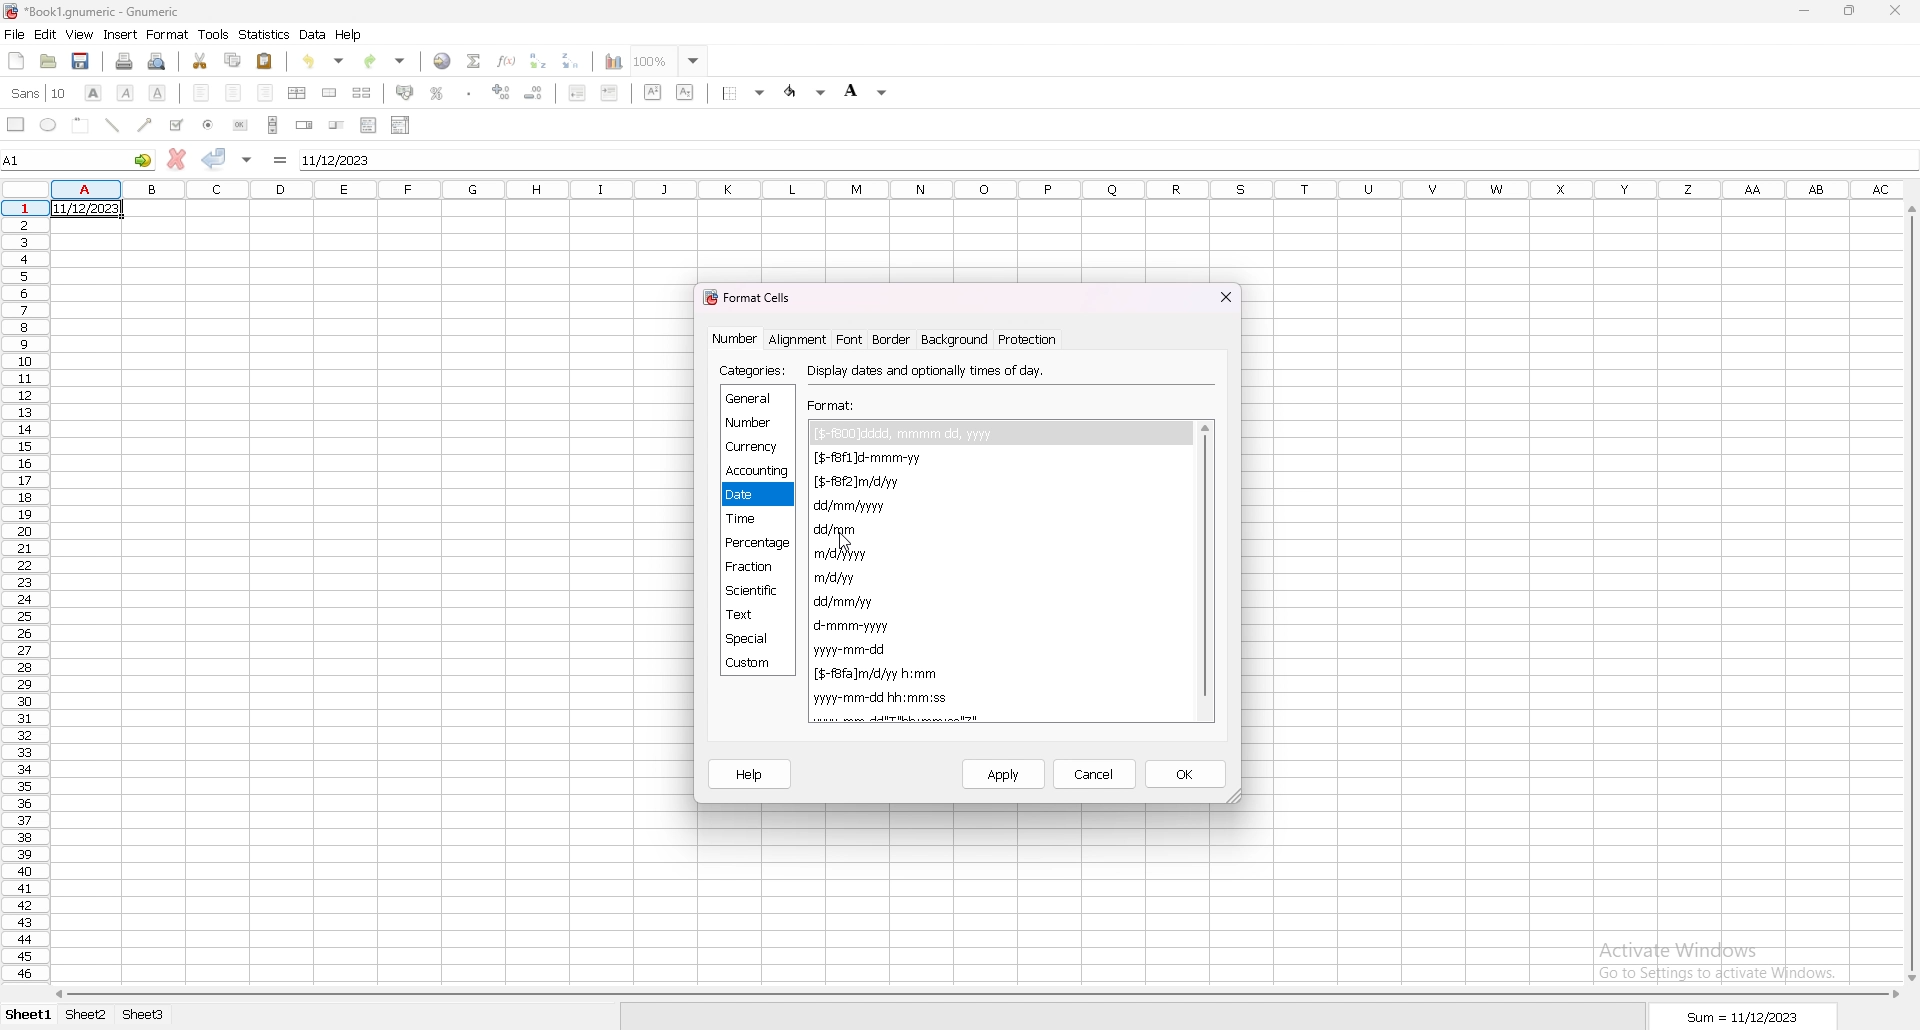 Image resolution: width=1920 pixels, height=1030 pixels. Describe the element at coordinates (48, 125) in the screenshot. I see `ellipse` at that location.